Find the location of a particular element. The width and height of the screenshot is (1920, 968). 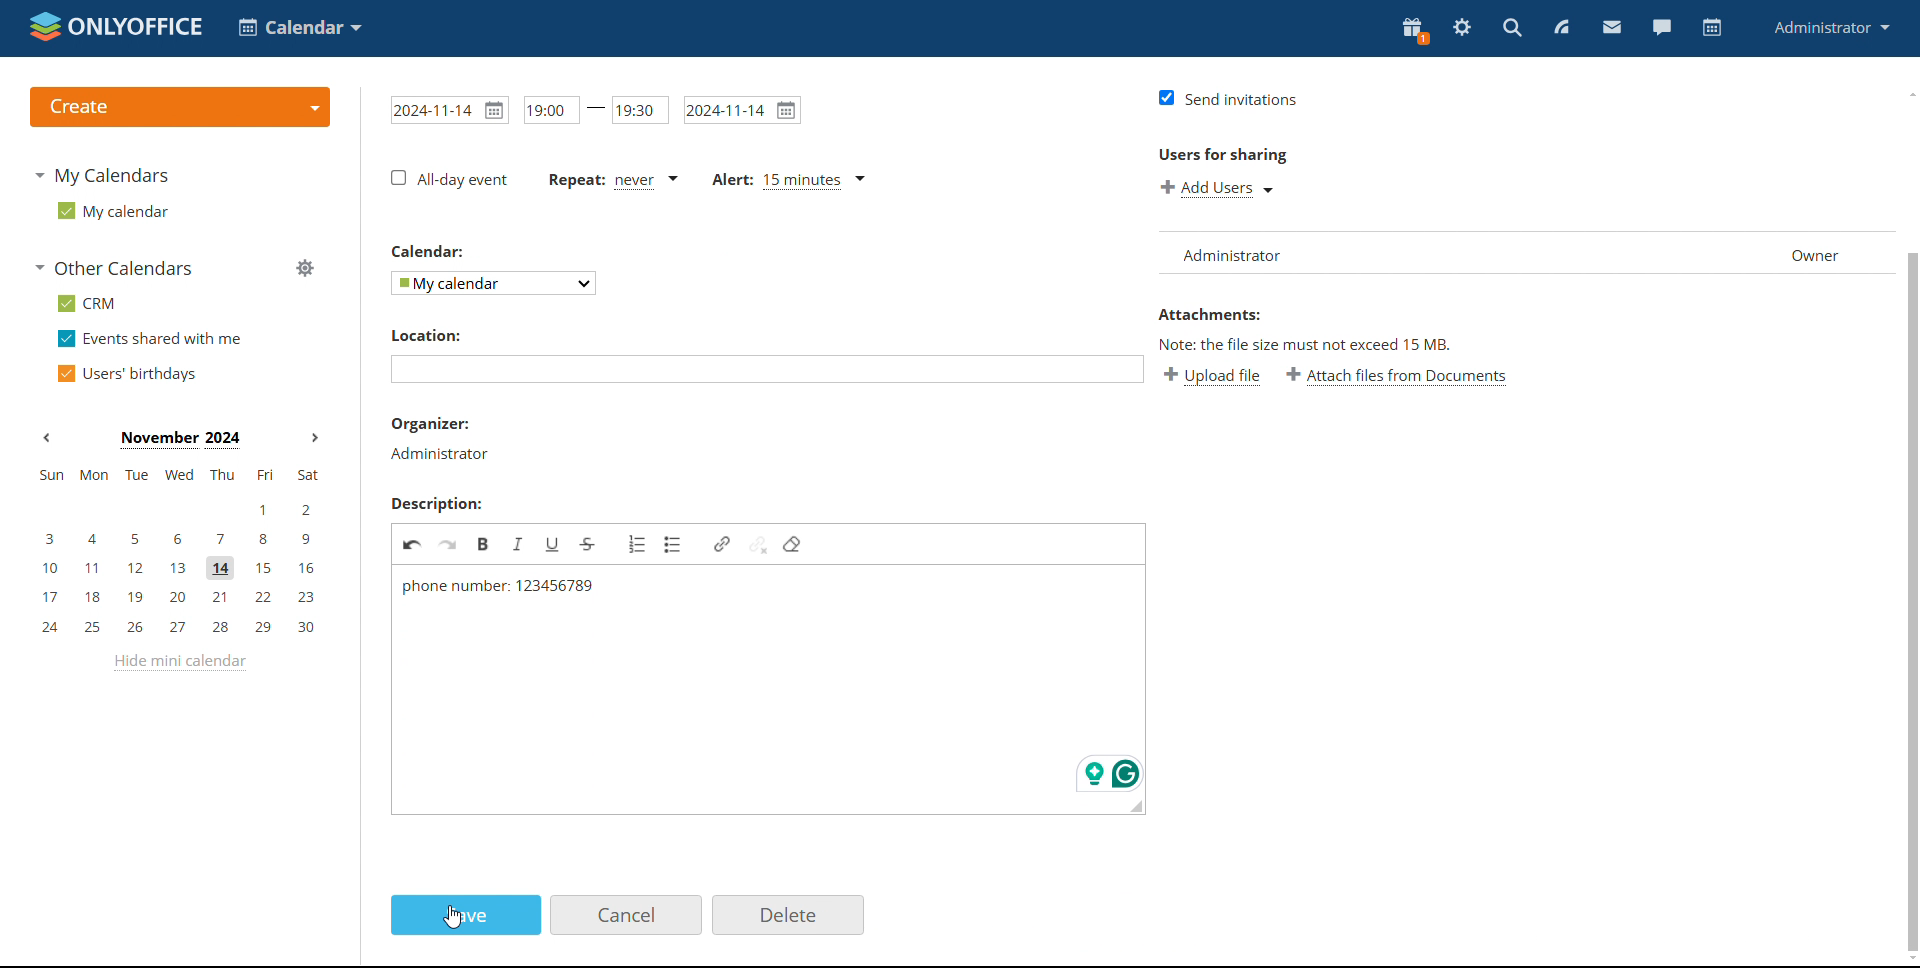

text is located at coordinates (1305, 345).